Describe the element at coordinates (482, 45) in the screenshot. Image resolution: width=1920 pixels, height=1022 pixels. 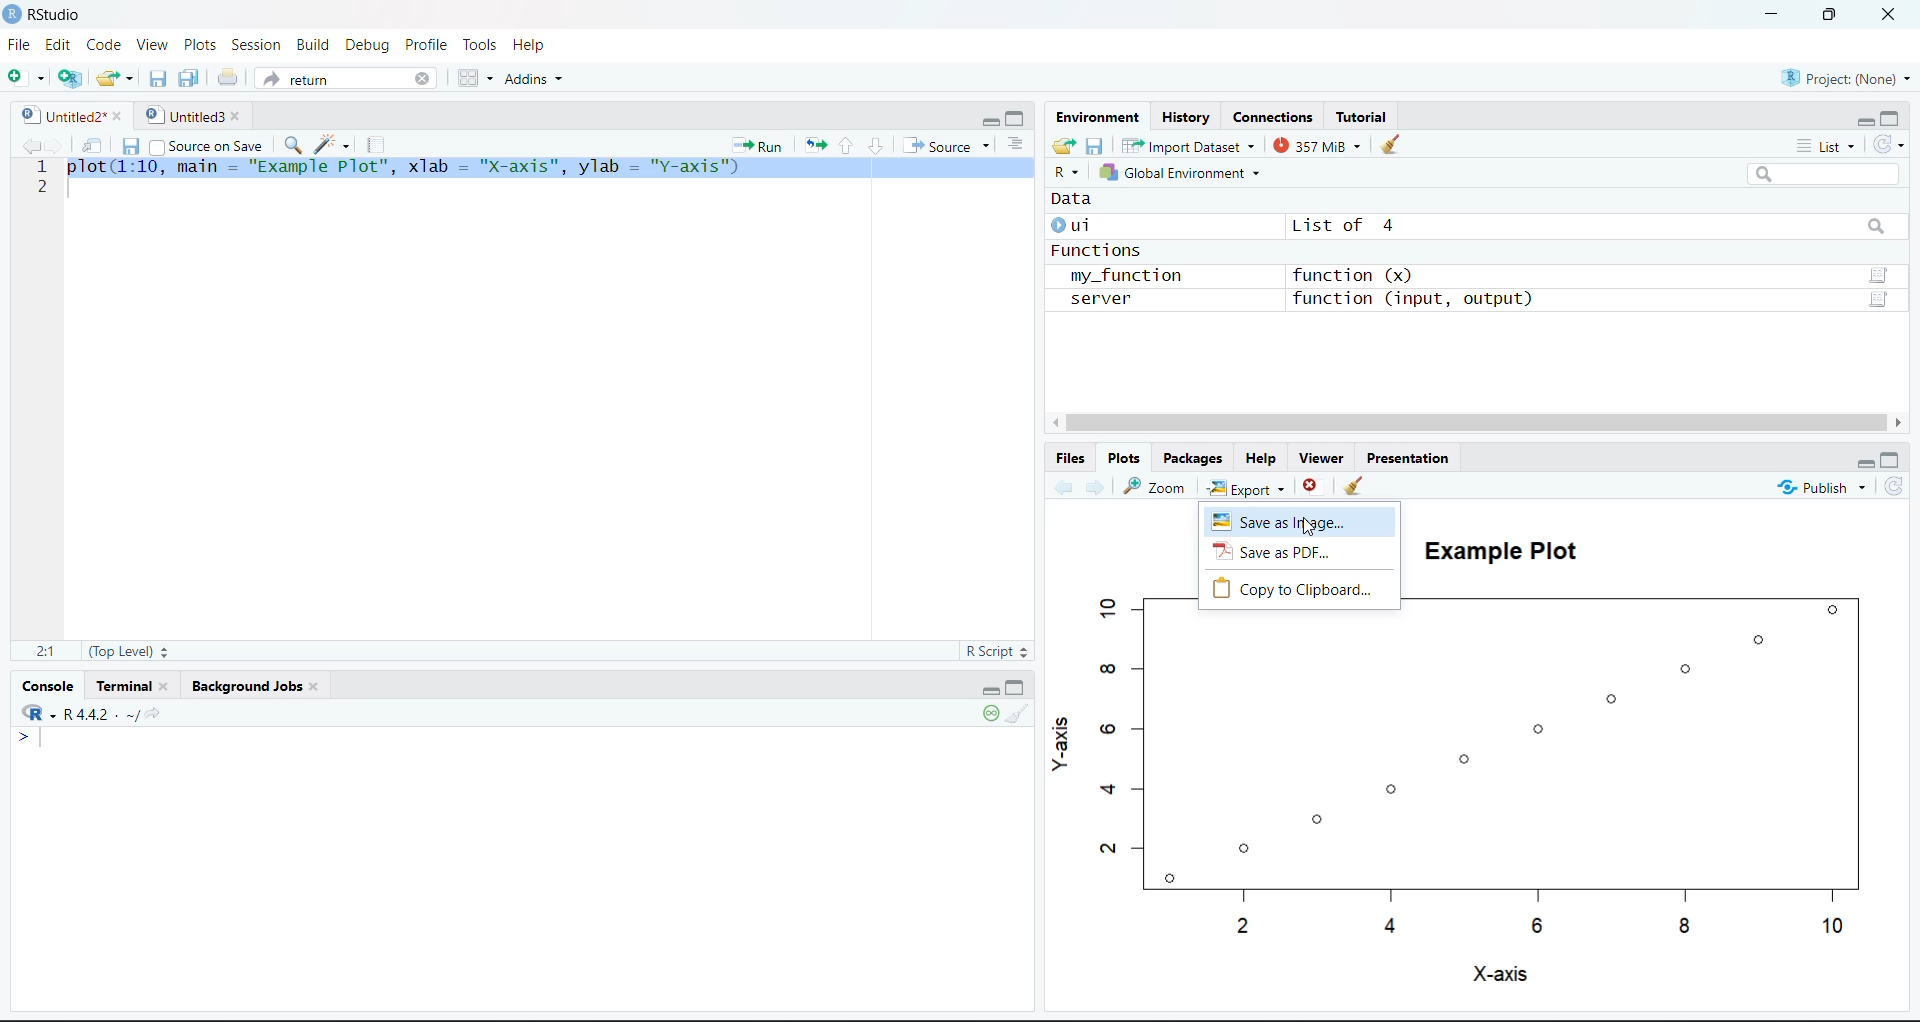
I see `Tools` at that location.